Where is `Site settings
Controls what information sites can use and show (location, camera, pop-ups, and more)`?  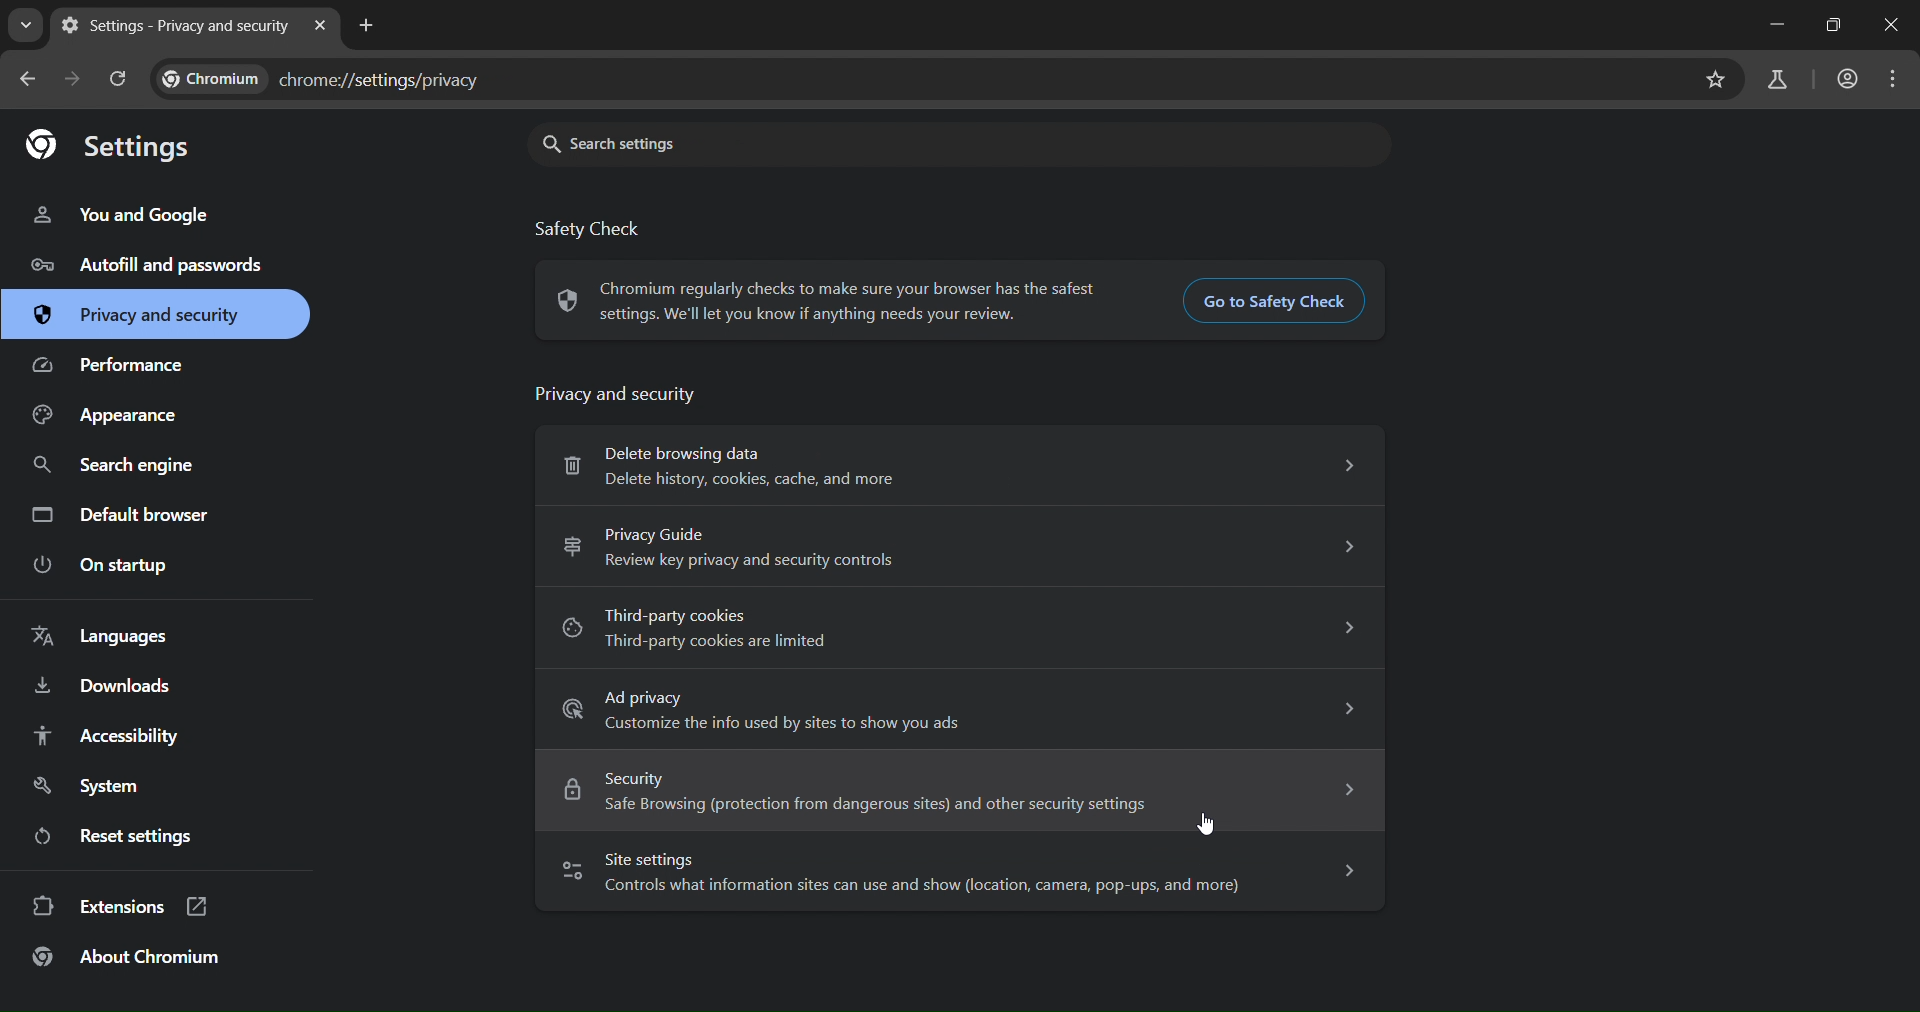
Site settings
Controls what information sites can use and show (location, camera, pop-ups, and more) is located at coordinates (956, 873).